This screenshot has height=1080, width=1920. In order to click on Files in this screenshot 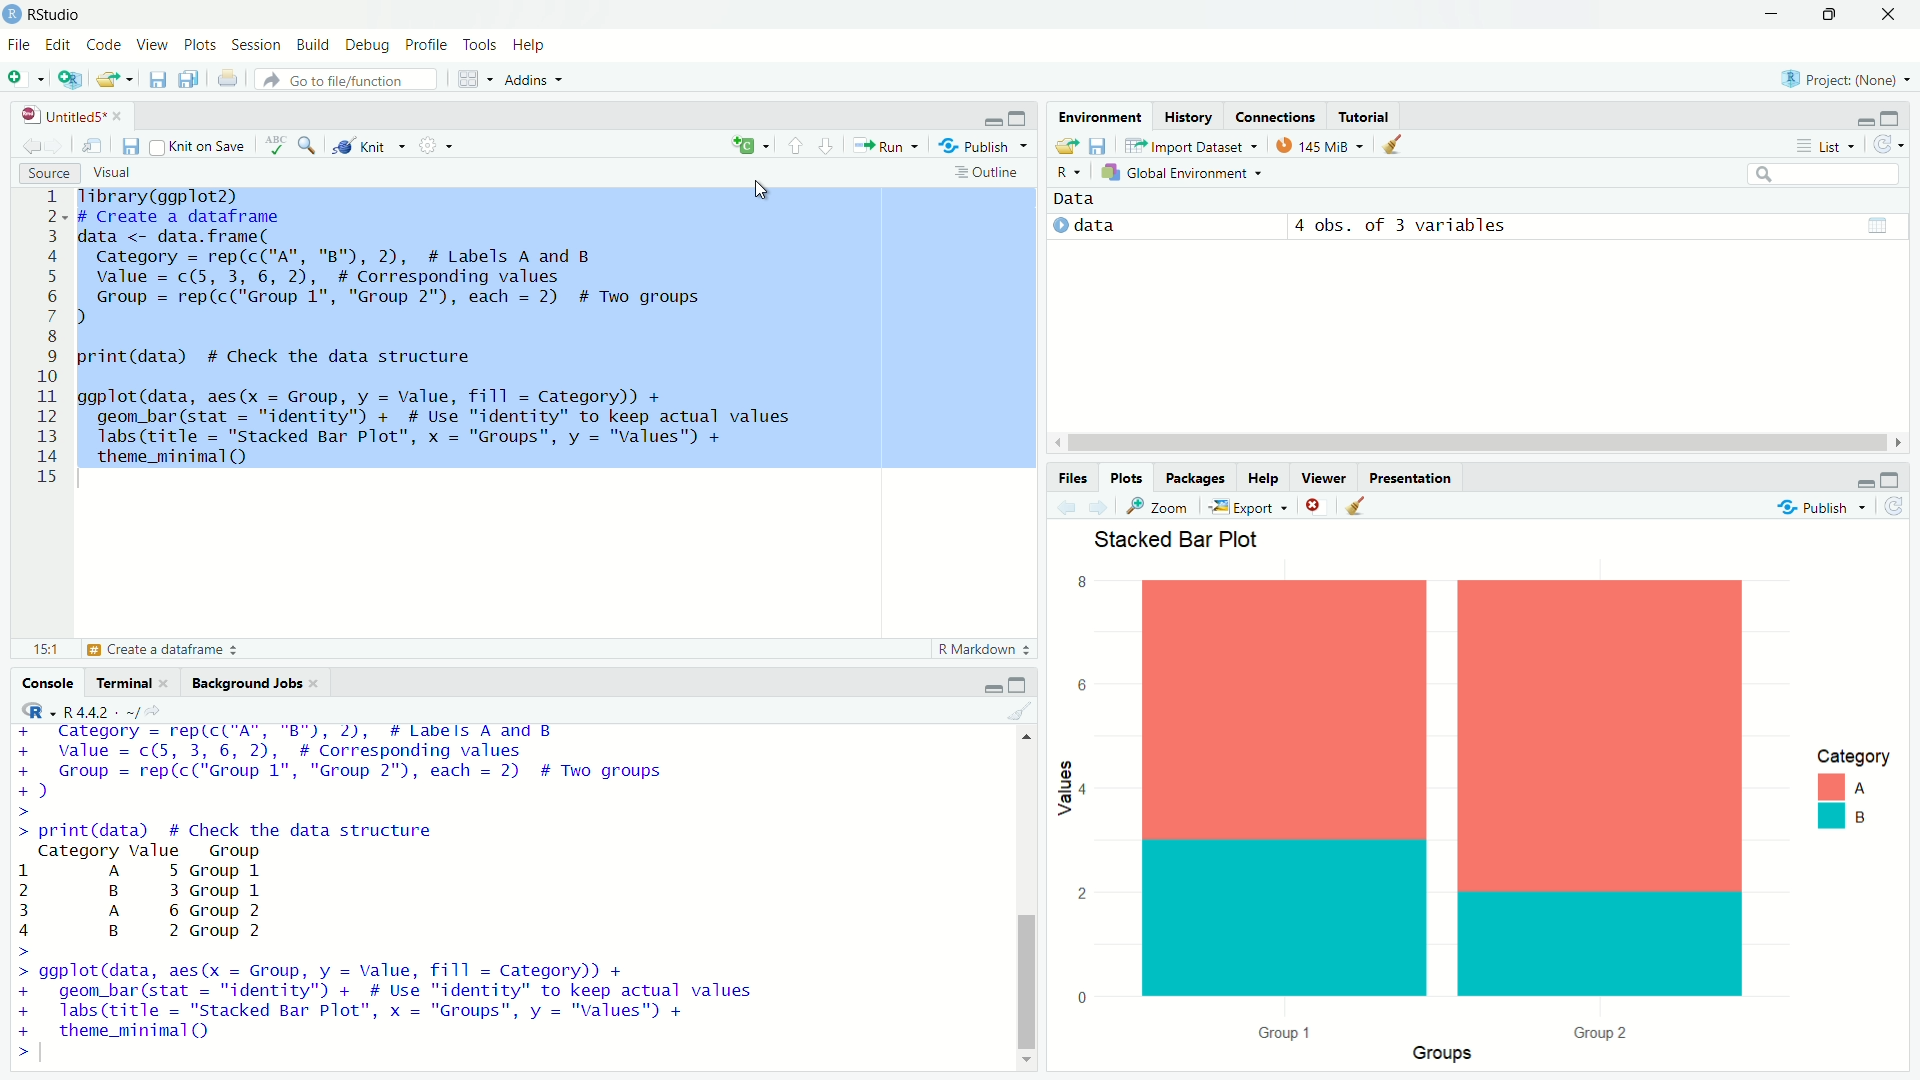, I will do `click(1073, 475)`.